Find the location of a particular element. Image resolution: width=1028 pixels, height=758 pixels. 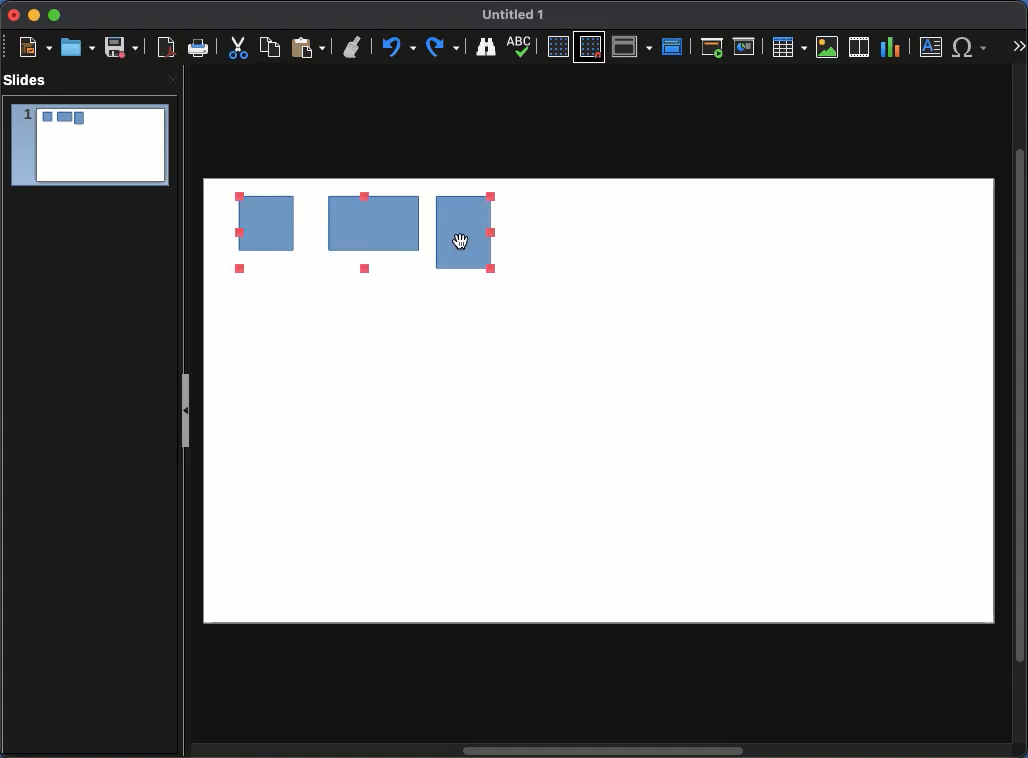

Insert image is located at coordinates (827, 47).